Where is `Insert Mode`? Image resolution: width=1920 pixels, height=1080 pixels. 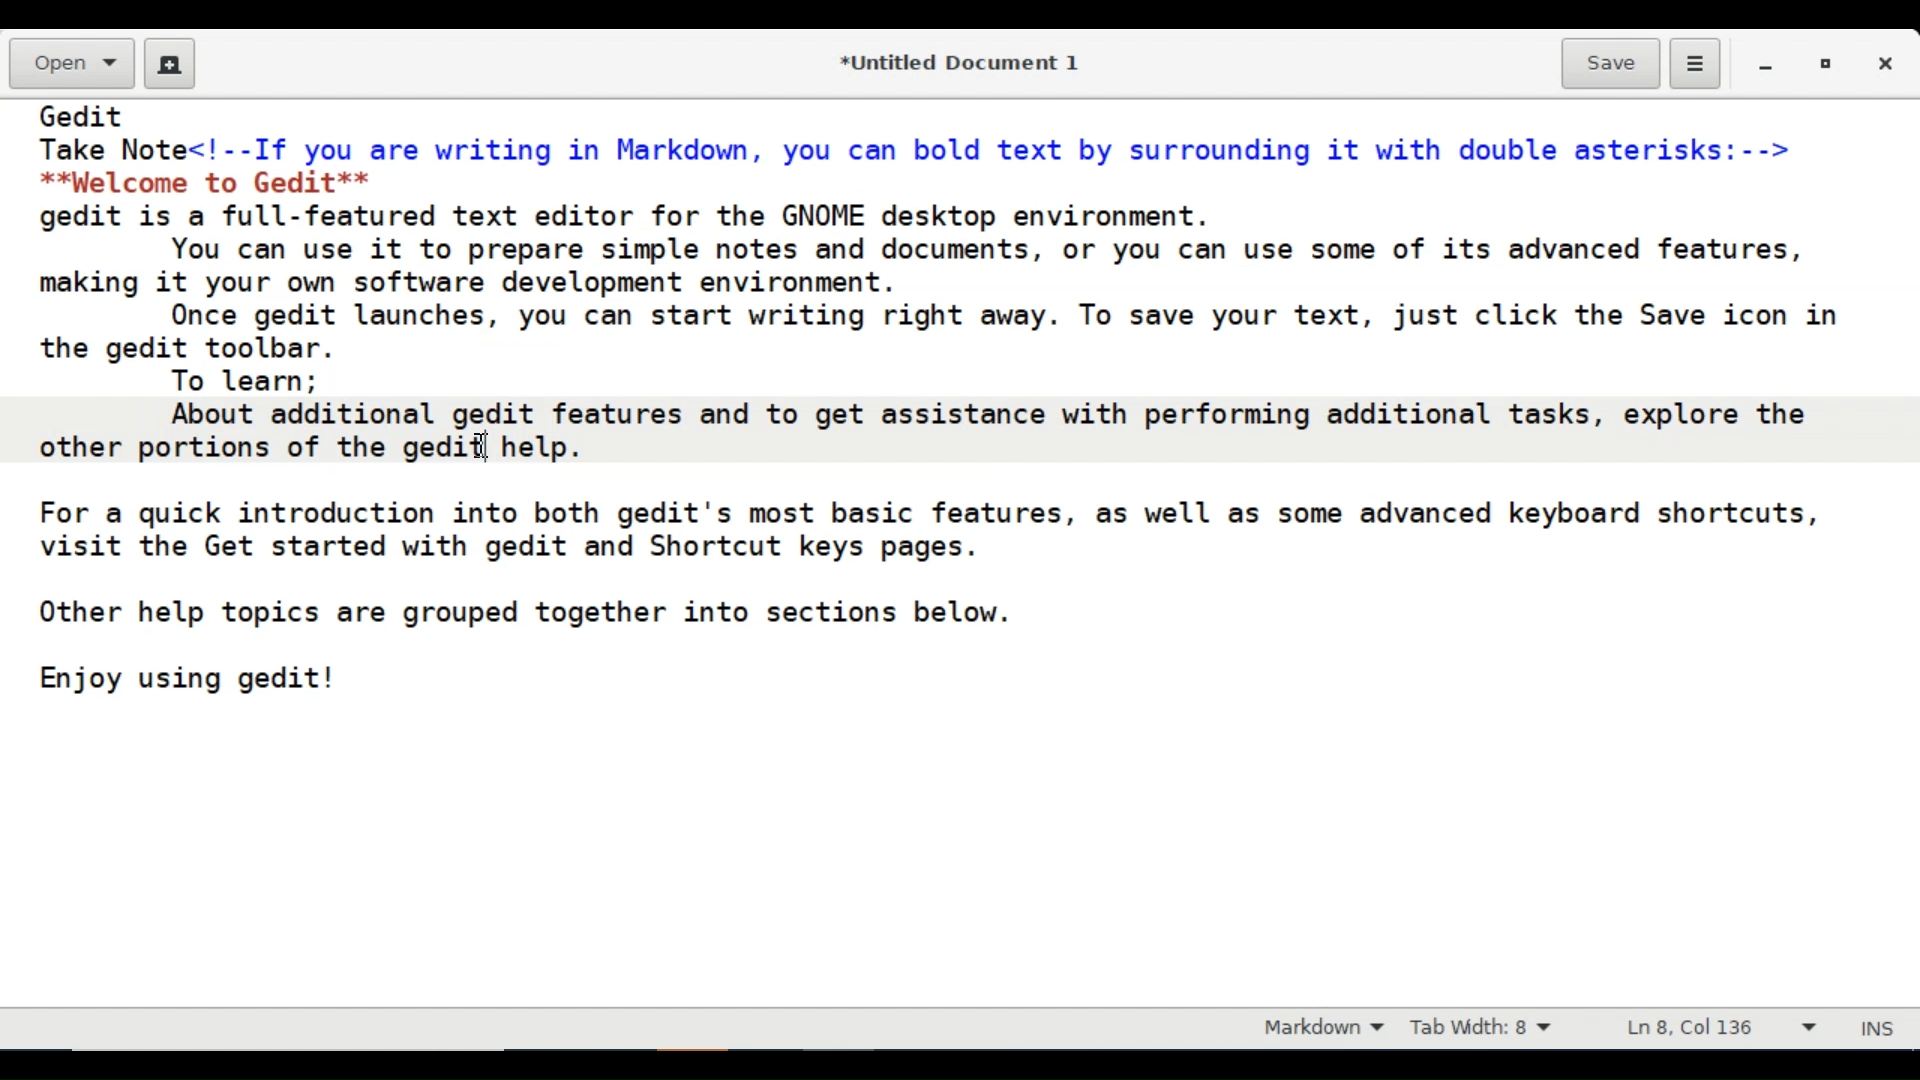
Insert Mode is located at coordinates (1881, 1025).